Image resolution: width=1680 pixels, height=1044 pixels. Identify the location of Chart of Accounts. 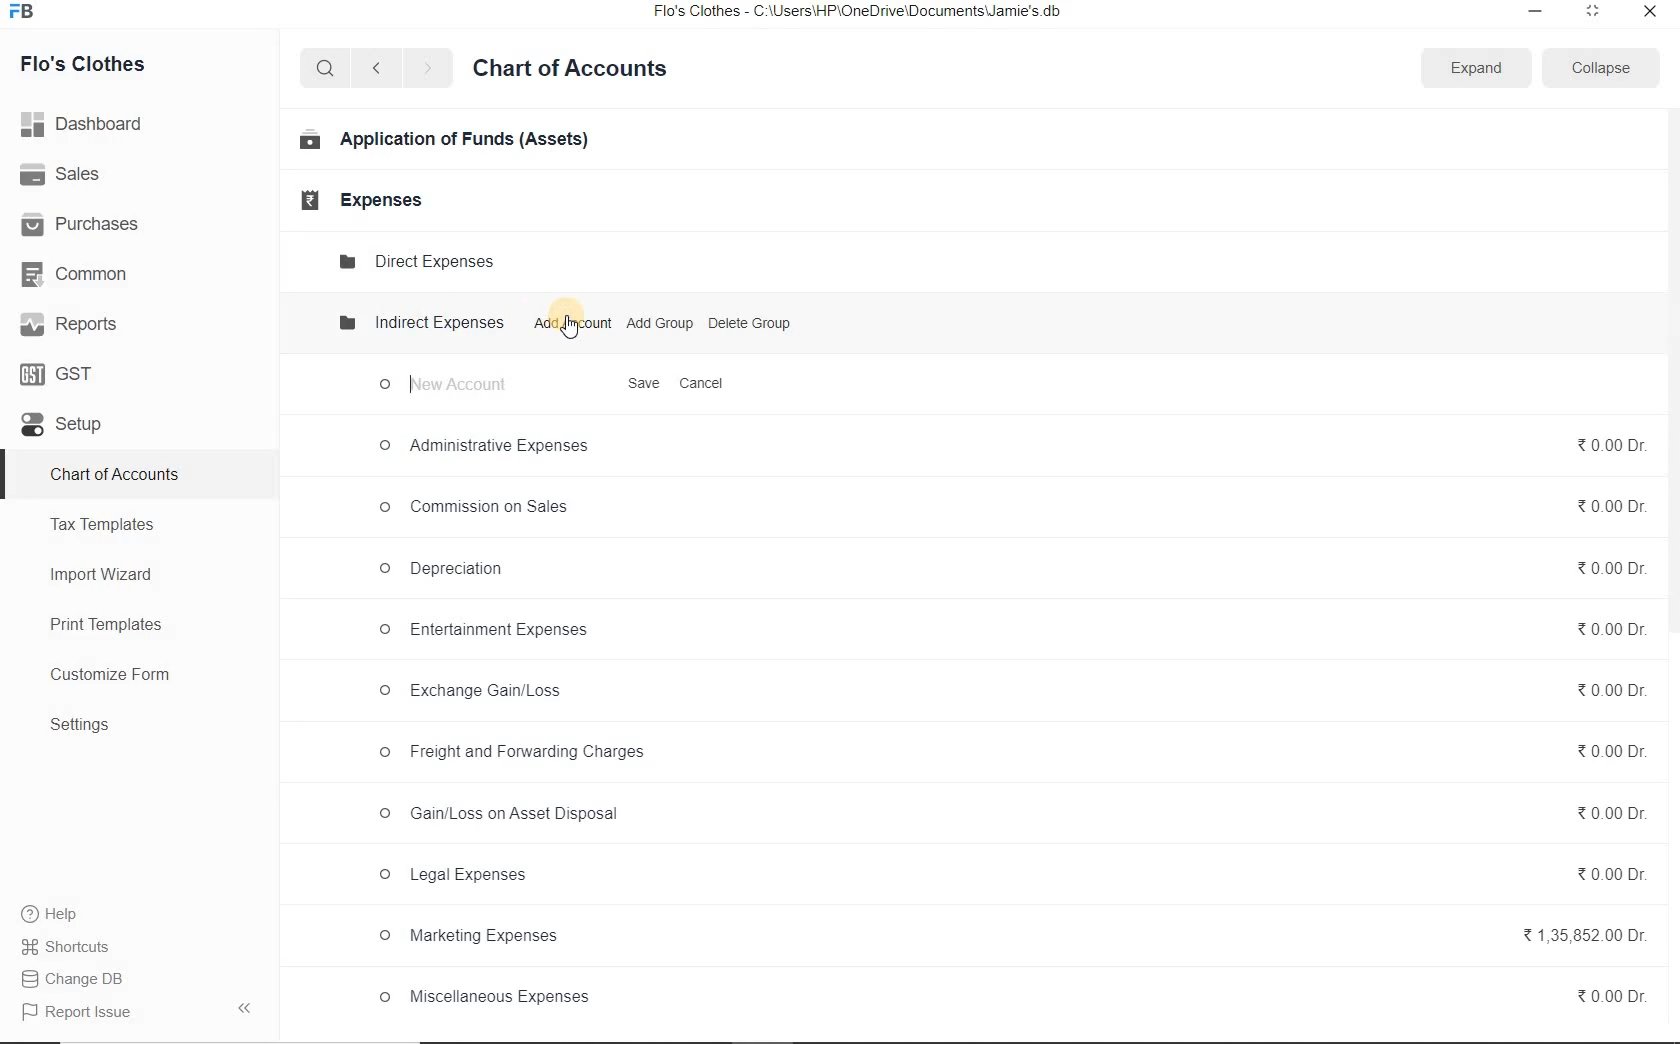
(570, 71).